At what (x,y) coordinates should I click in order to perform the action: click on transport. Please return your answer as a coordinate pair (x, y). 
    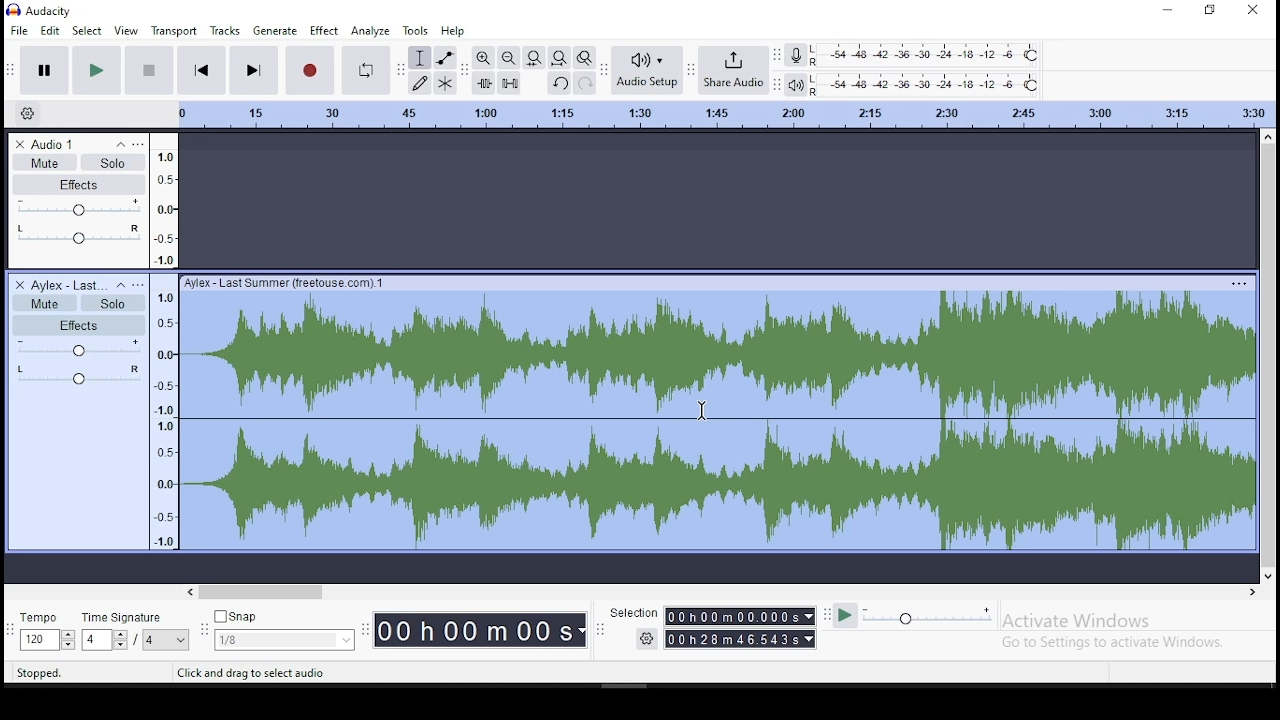
    Looking at the image, I should click on (174, 31).